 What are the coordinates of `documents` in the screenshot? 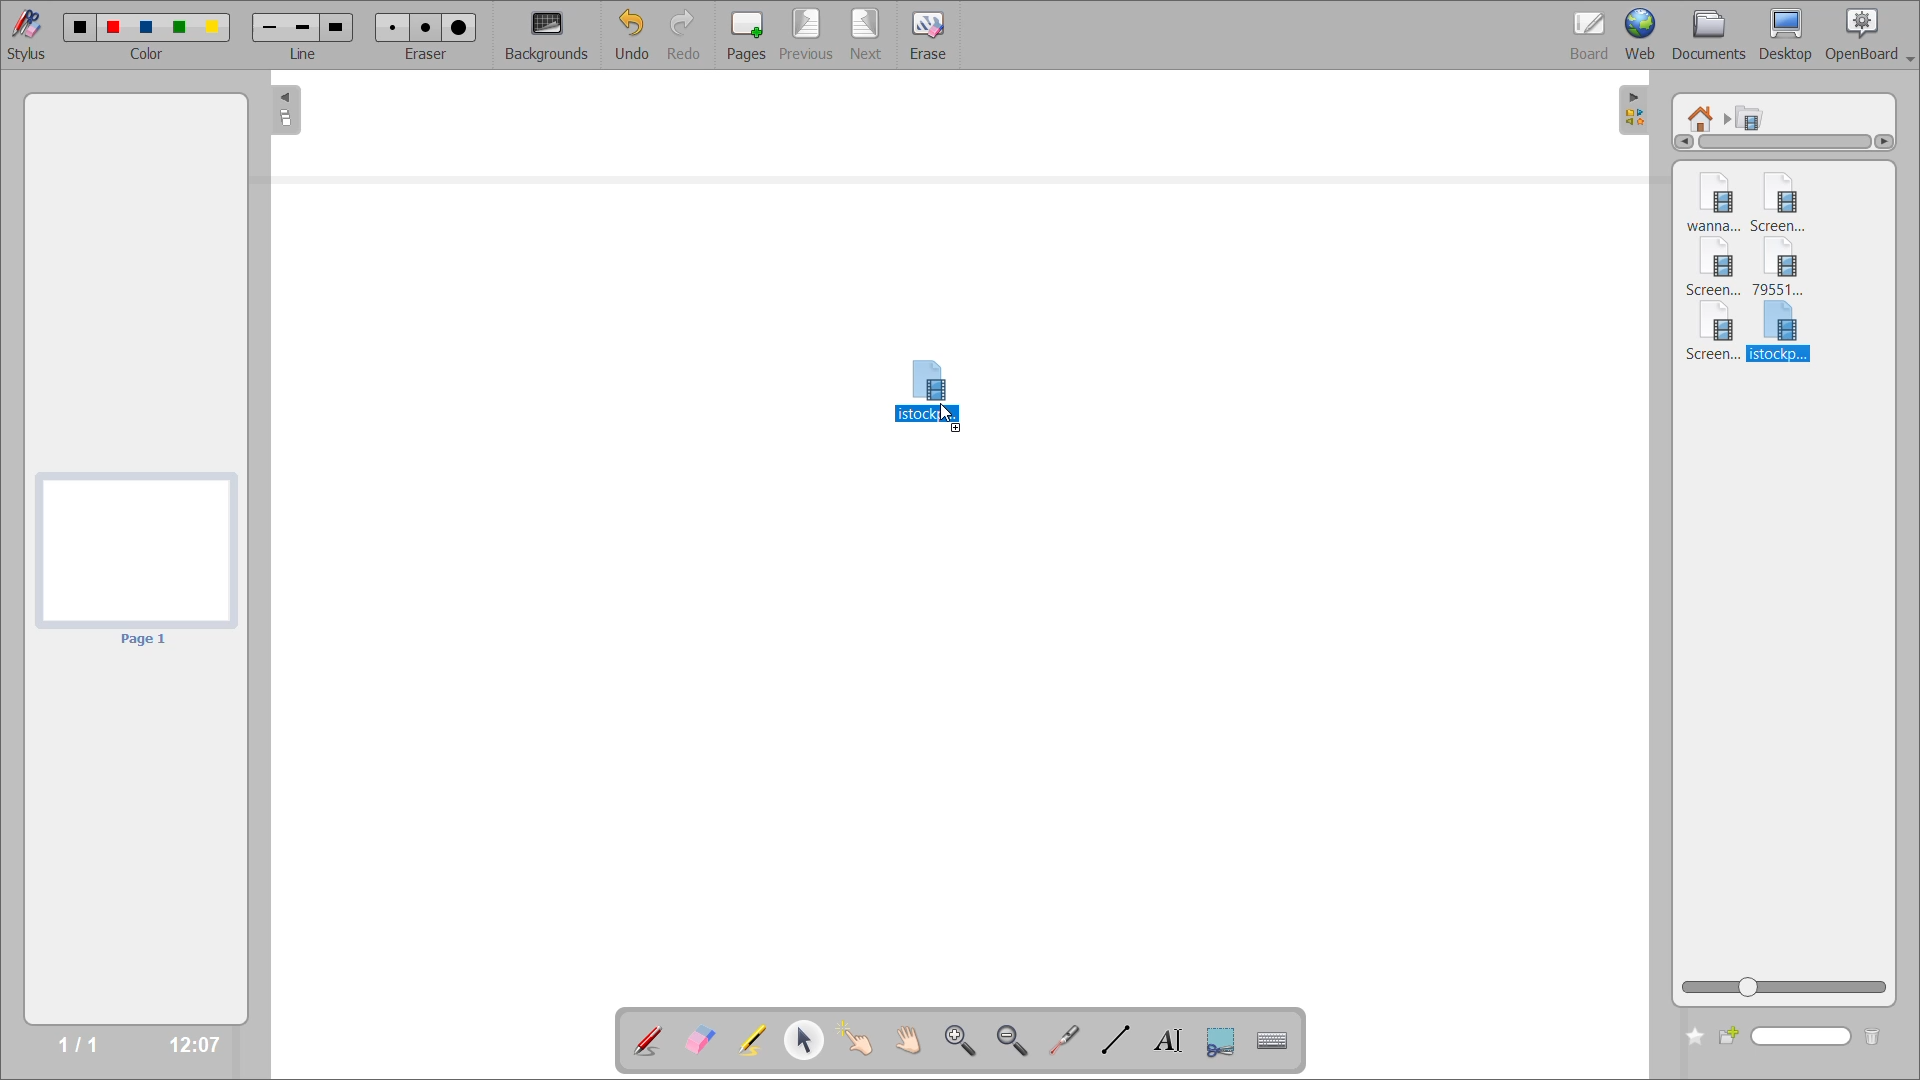 It's located at (1711, 34).